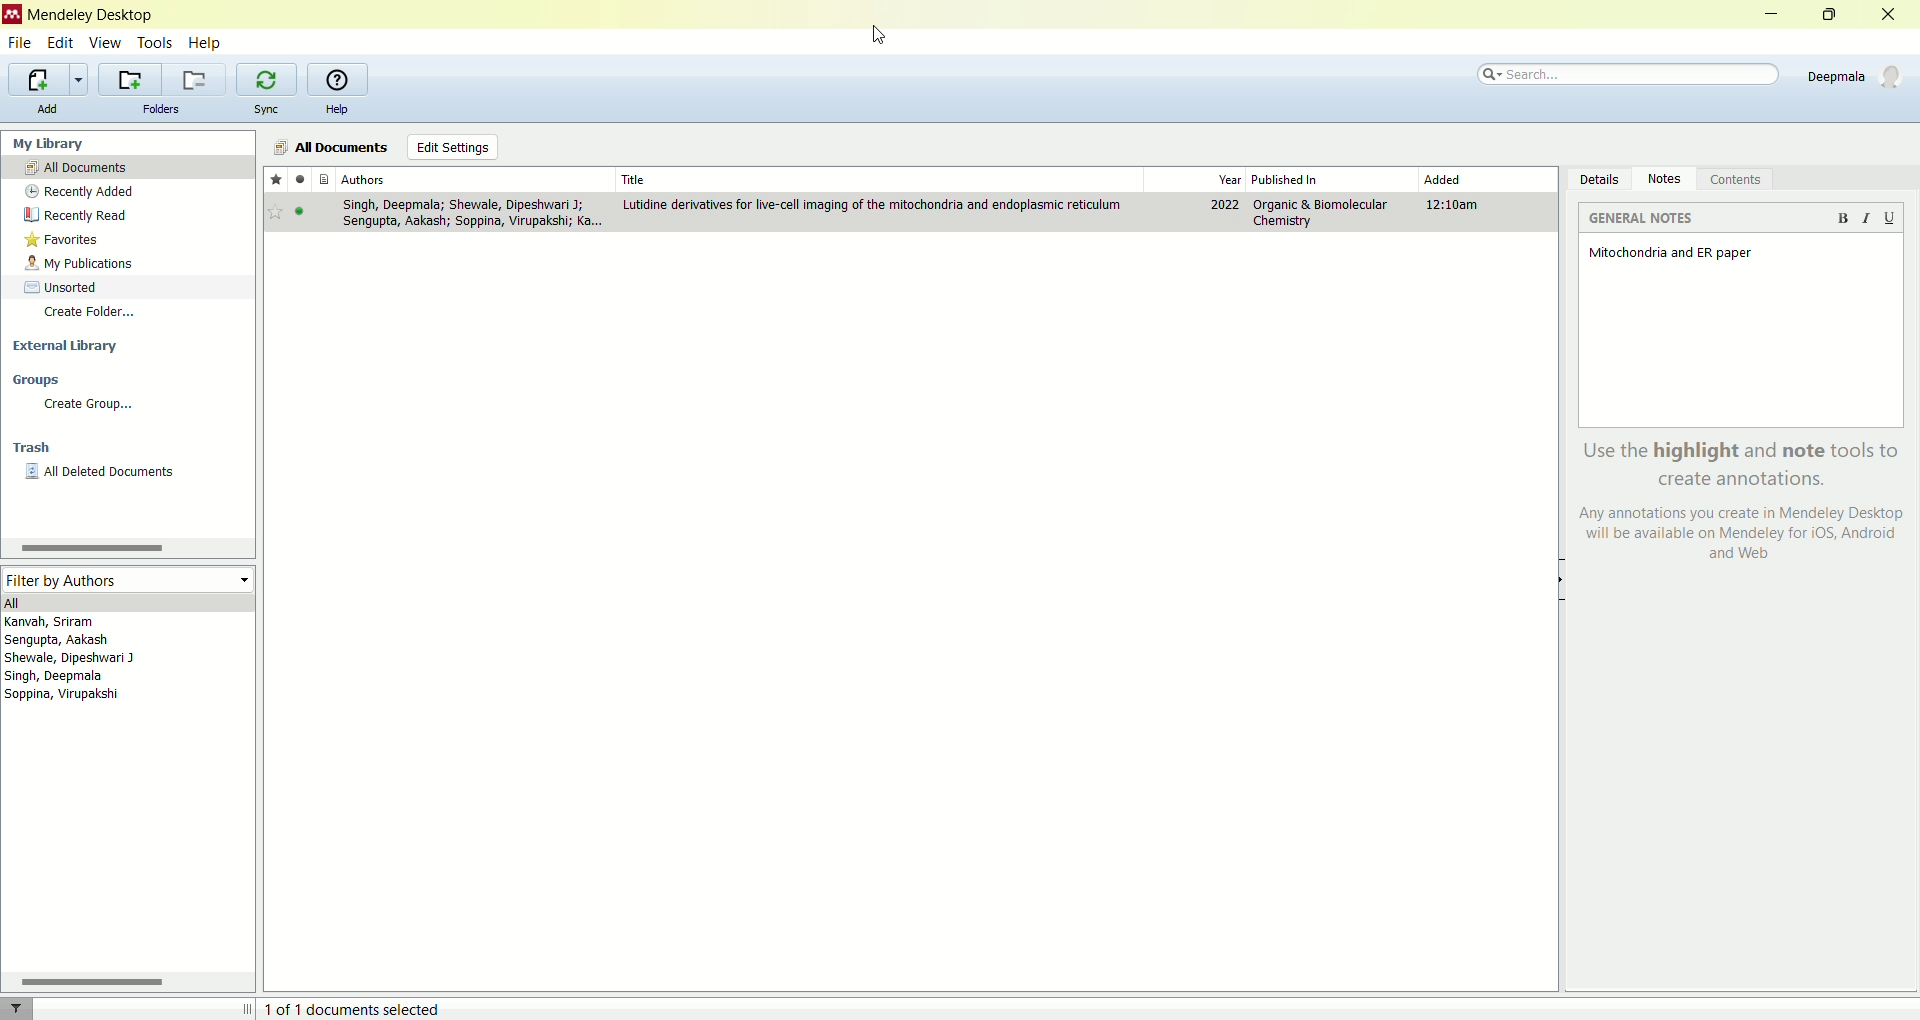  Describe the element at coordinates (50, 78) in the screenshot. I see `import additional documents to the current collection` at that location.